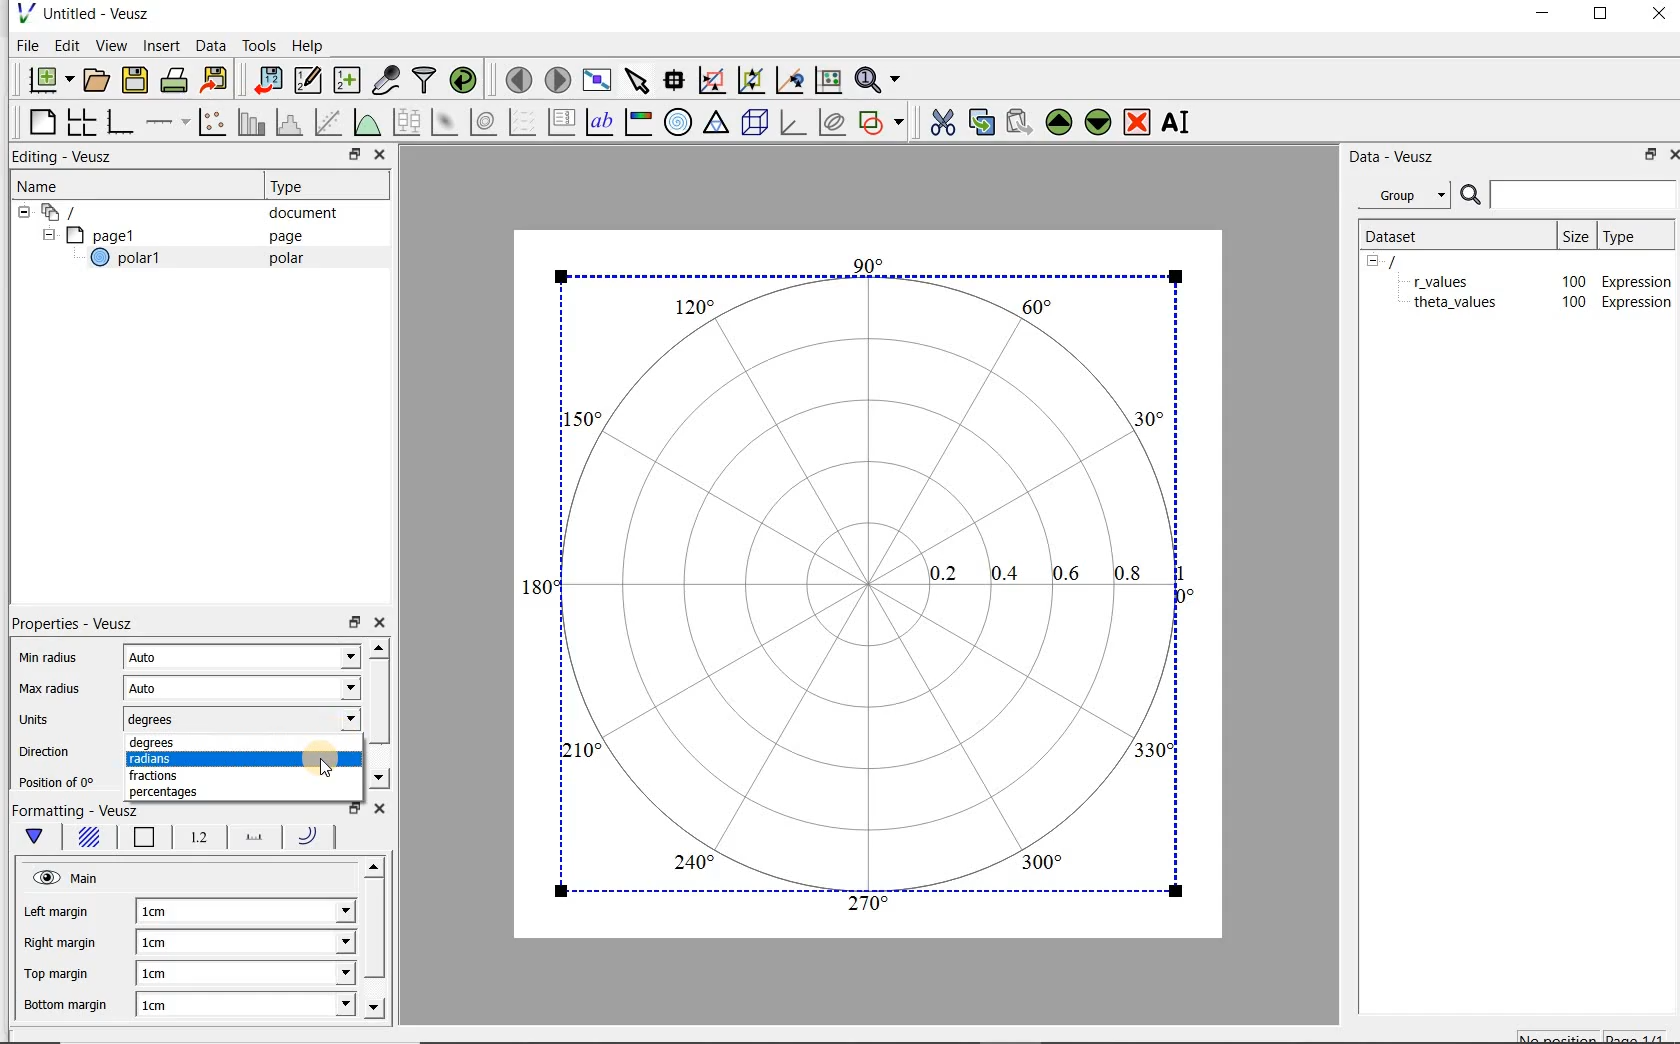  Describe the element at coordinates (791, 81) in the screenshot. I see `click to recenter graph axes` at that location.